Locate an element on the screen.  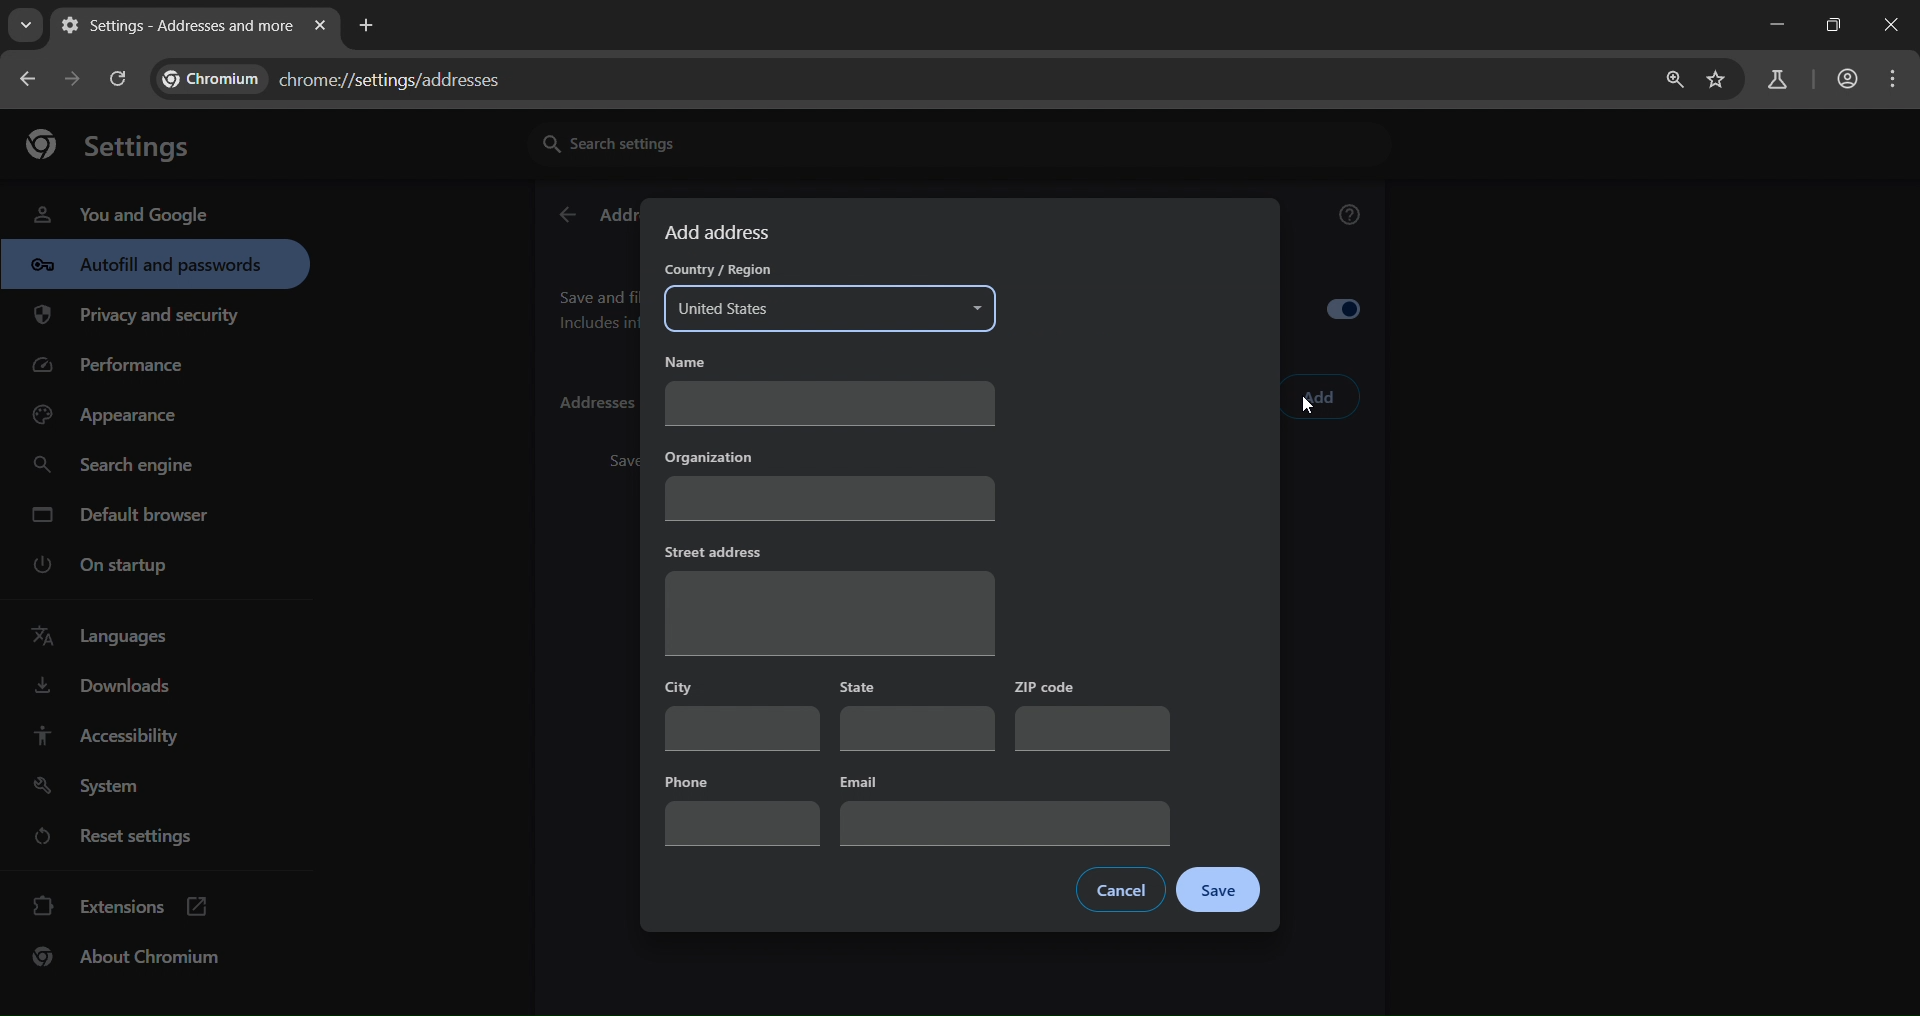
new tab is located at coordinates (367, 23).